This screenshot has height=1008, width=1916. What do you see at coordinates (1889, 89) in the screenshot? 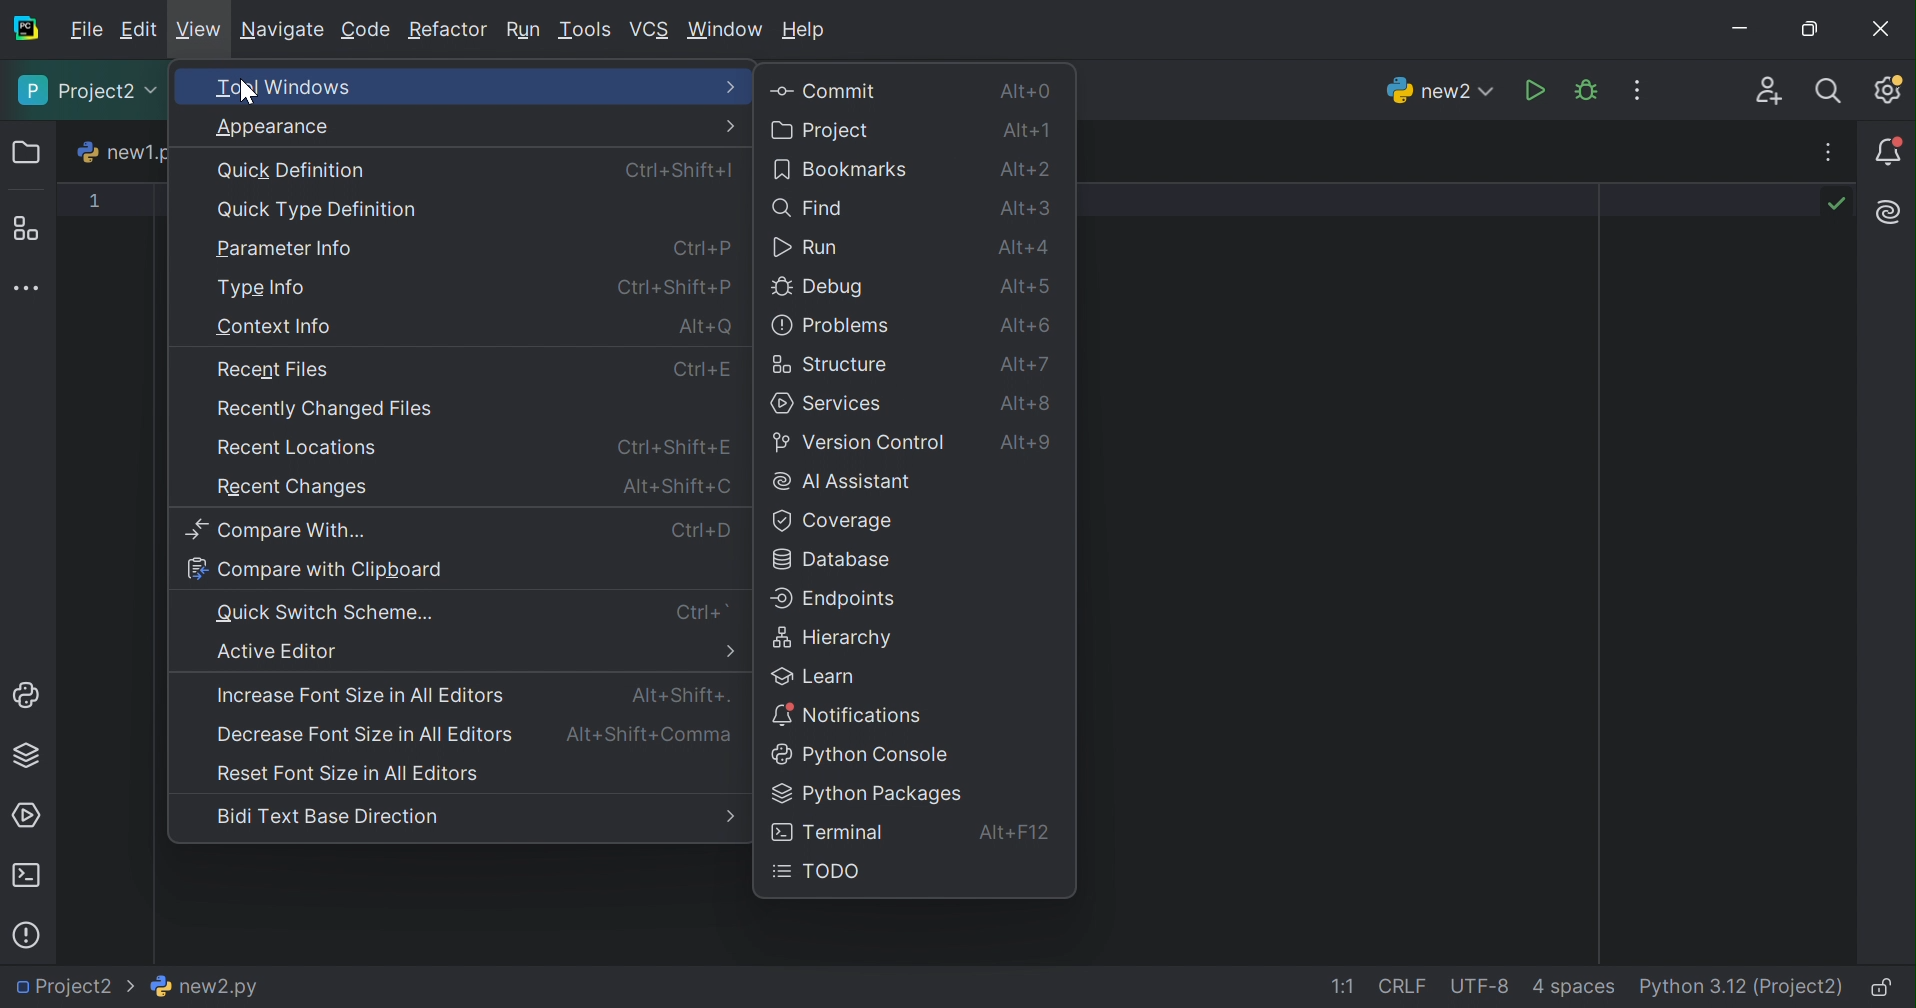
I see `Updates available. IDE and Project Settings` at bounding box center [1889, 89].